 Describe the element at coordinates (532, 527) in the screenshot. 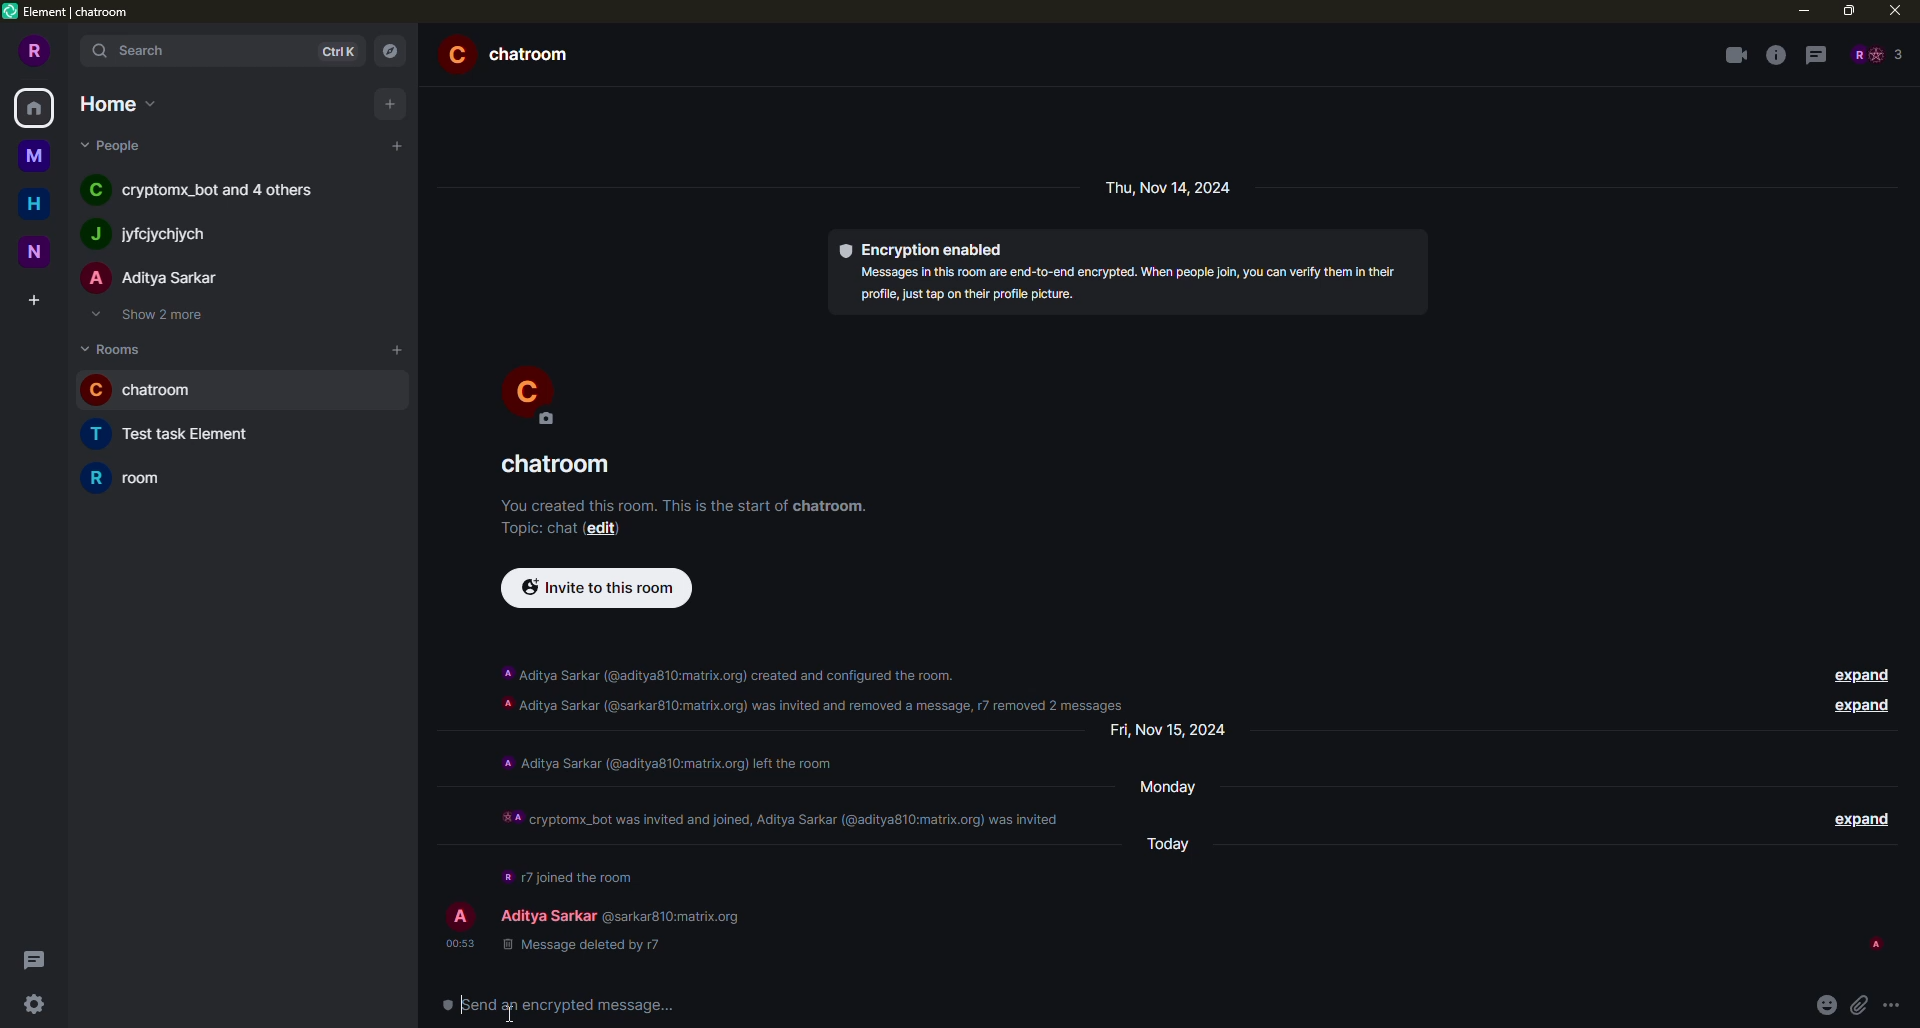

I see `add a topic` at that location.